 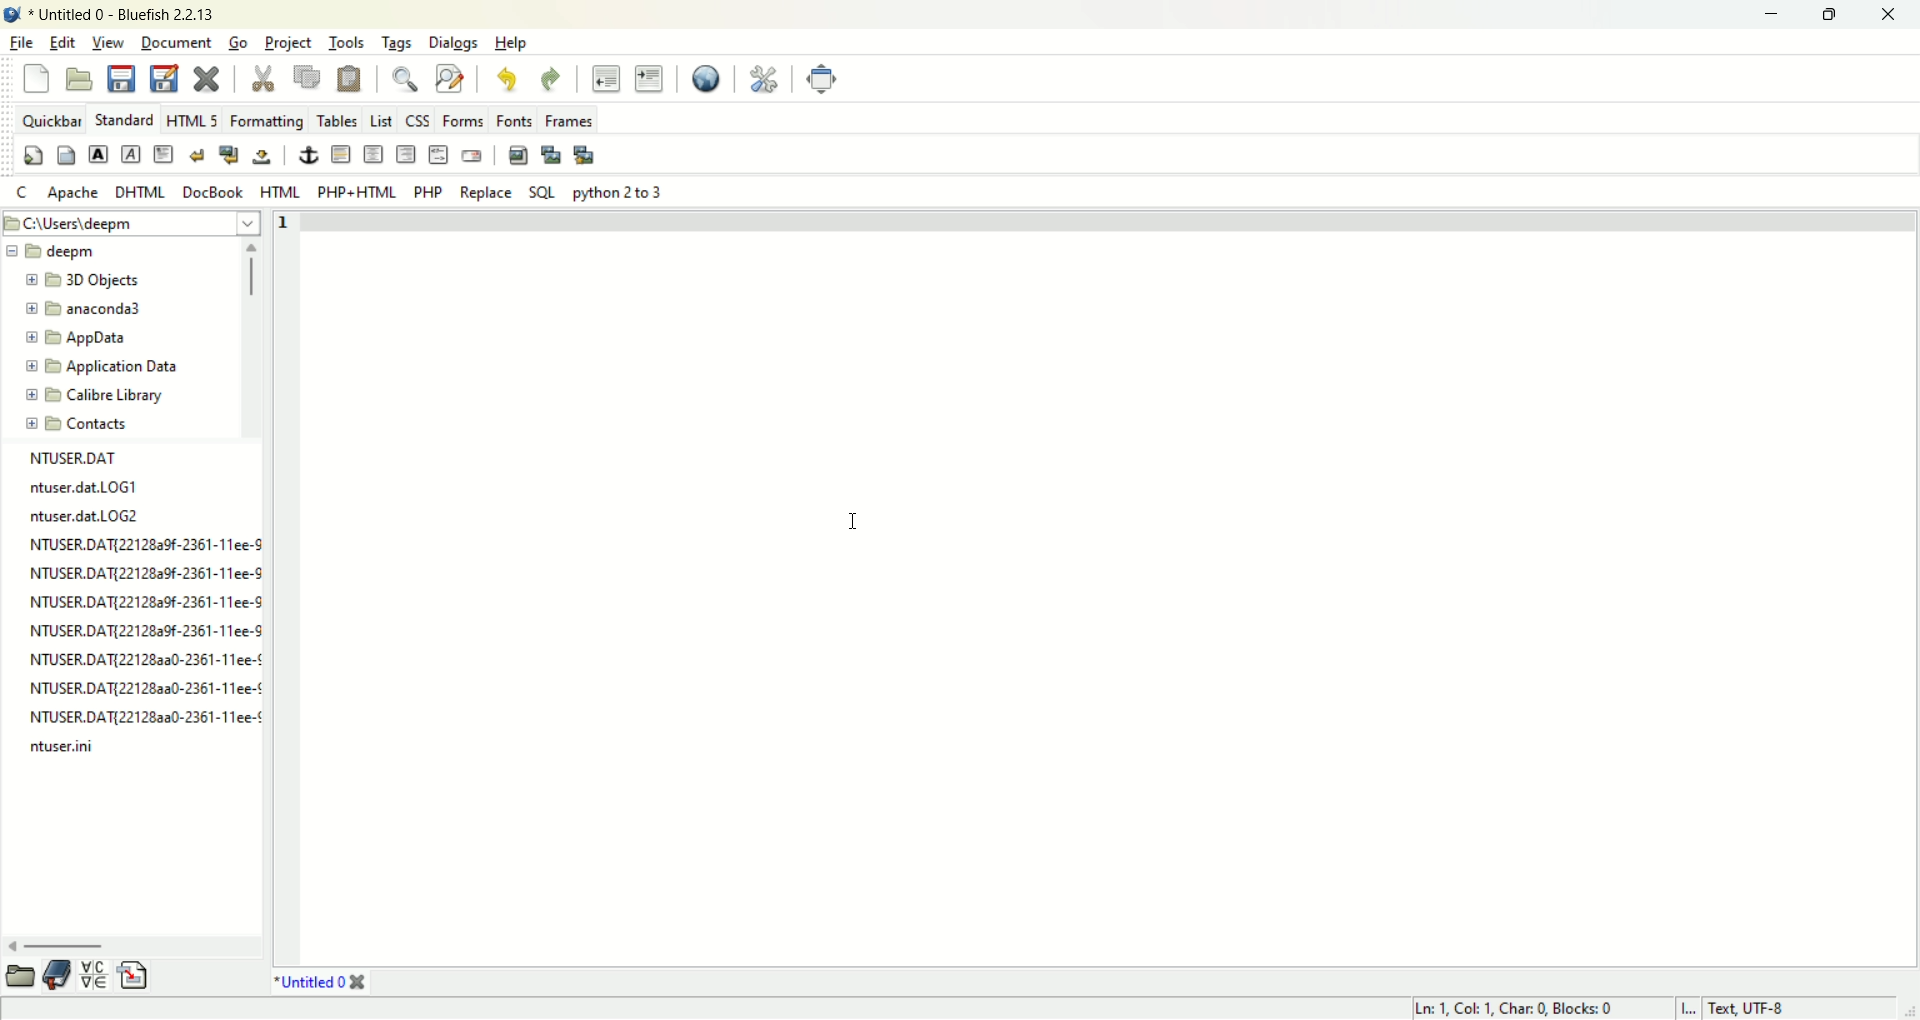 What do you see at coordinates (105, 282) in the screenshot?
I see `folder name` at bounding box center [105, 282].